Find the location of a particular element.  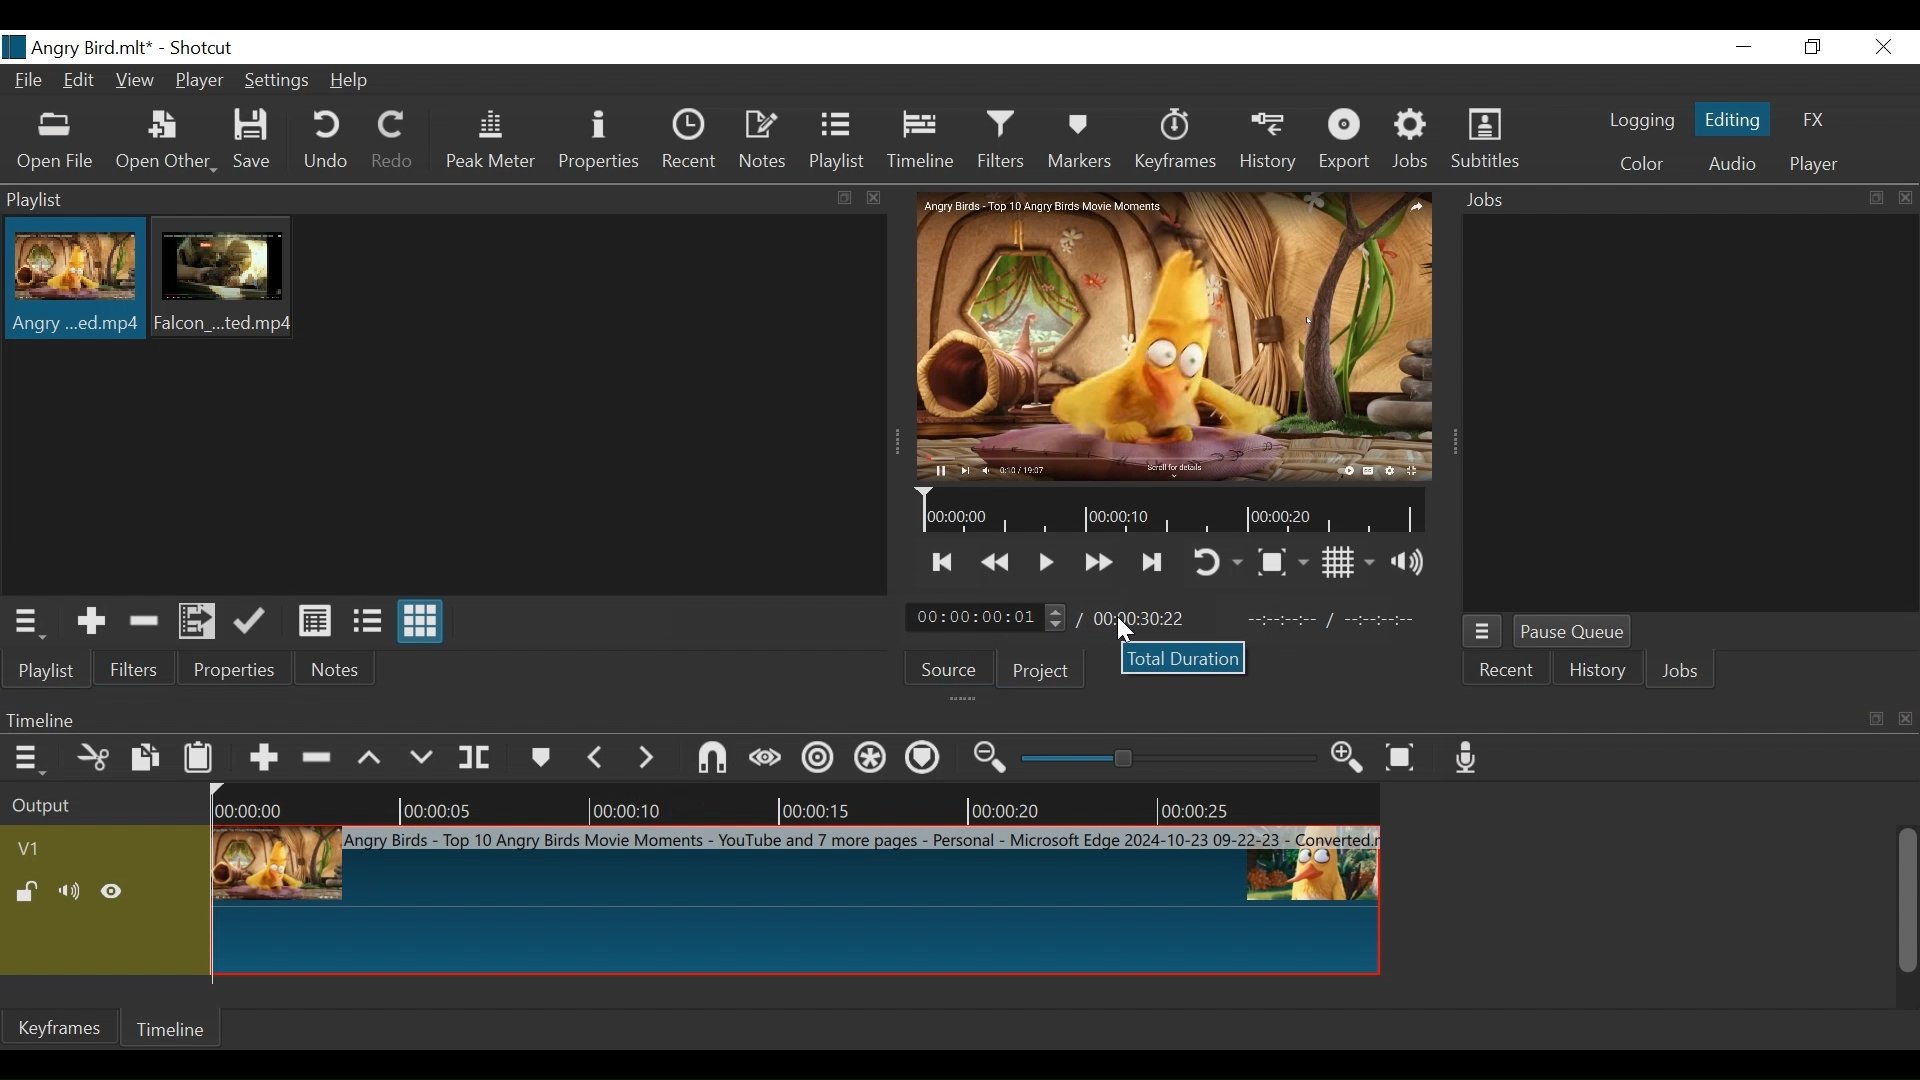

(un)lock track is located at coordinates (27, 892).